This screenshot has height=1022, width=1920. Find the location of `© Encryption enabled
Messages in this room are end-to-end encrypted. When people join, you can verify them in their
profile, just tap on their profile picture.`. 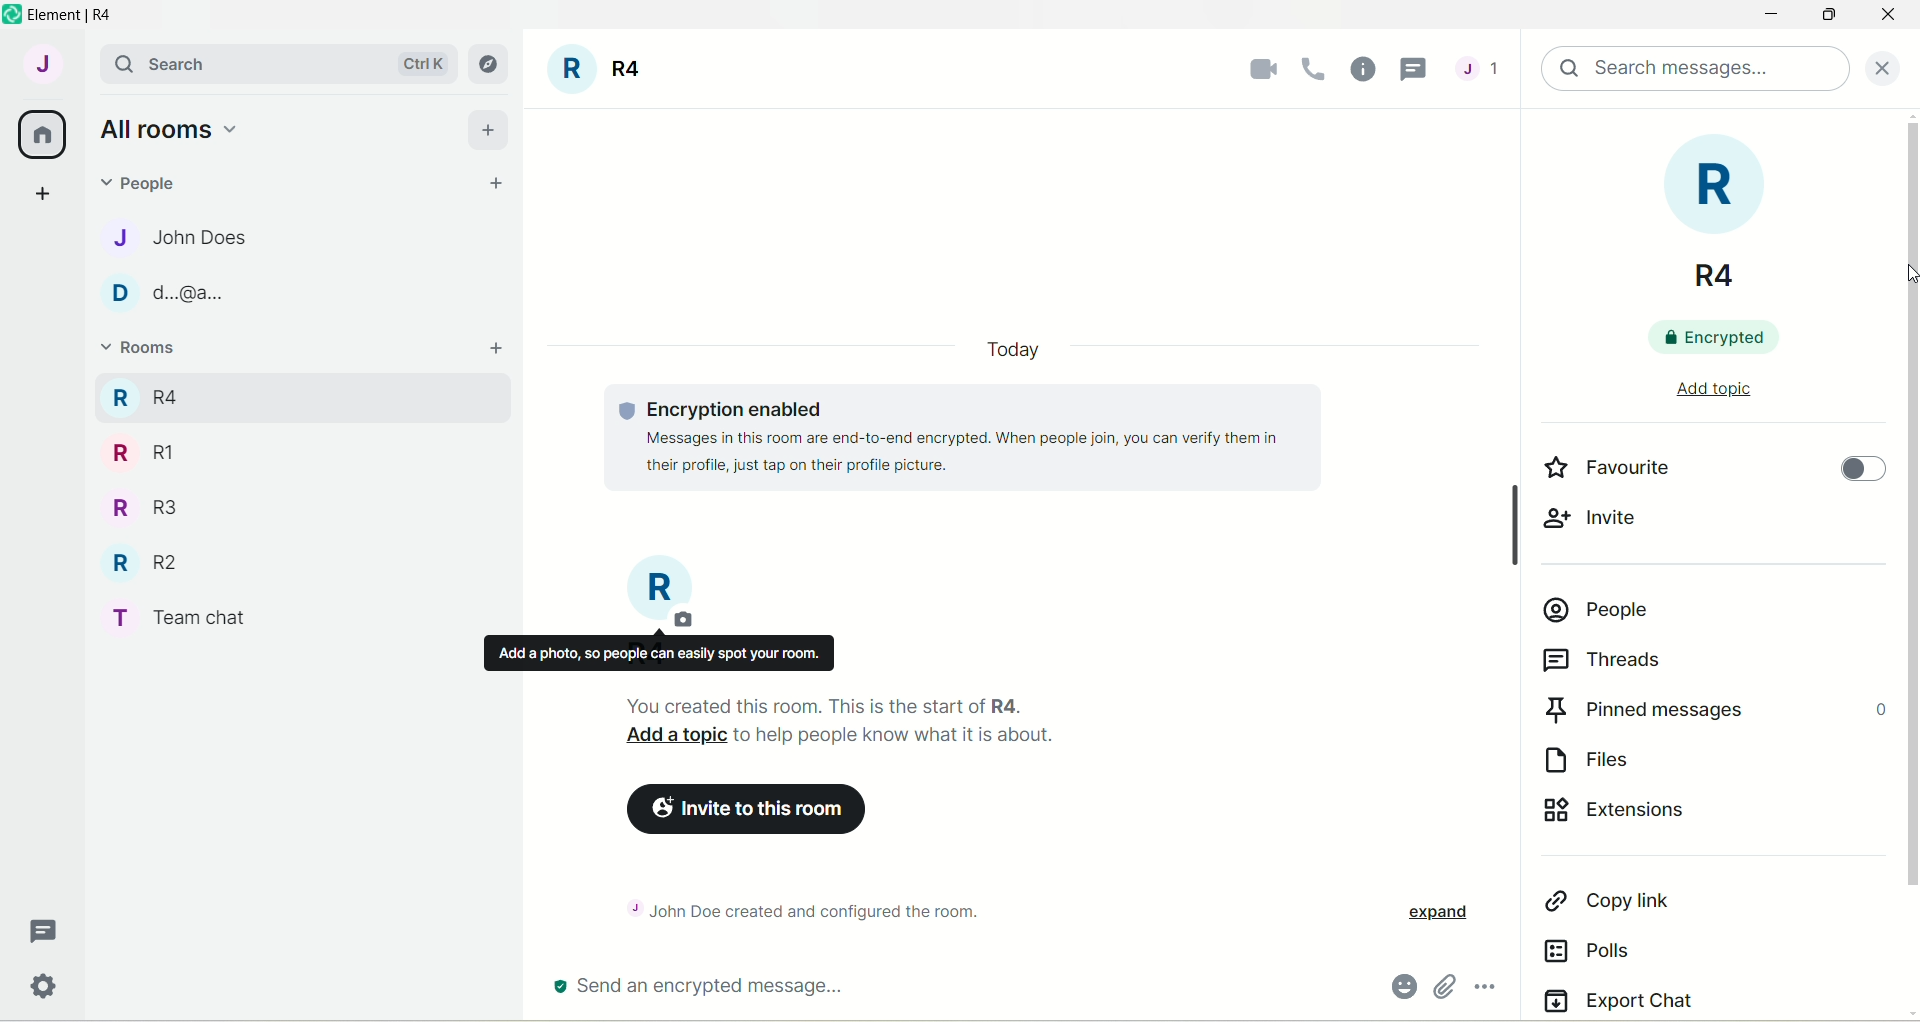

© Encryption enabled
Messages in this room are end-to-end encrypted. When people join, you can verify them in their
profile, just tap on their profile picture. is located at coordinates (978, 437).